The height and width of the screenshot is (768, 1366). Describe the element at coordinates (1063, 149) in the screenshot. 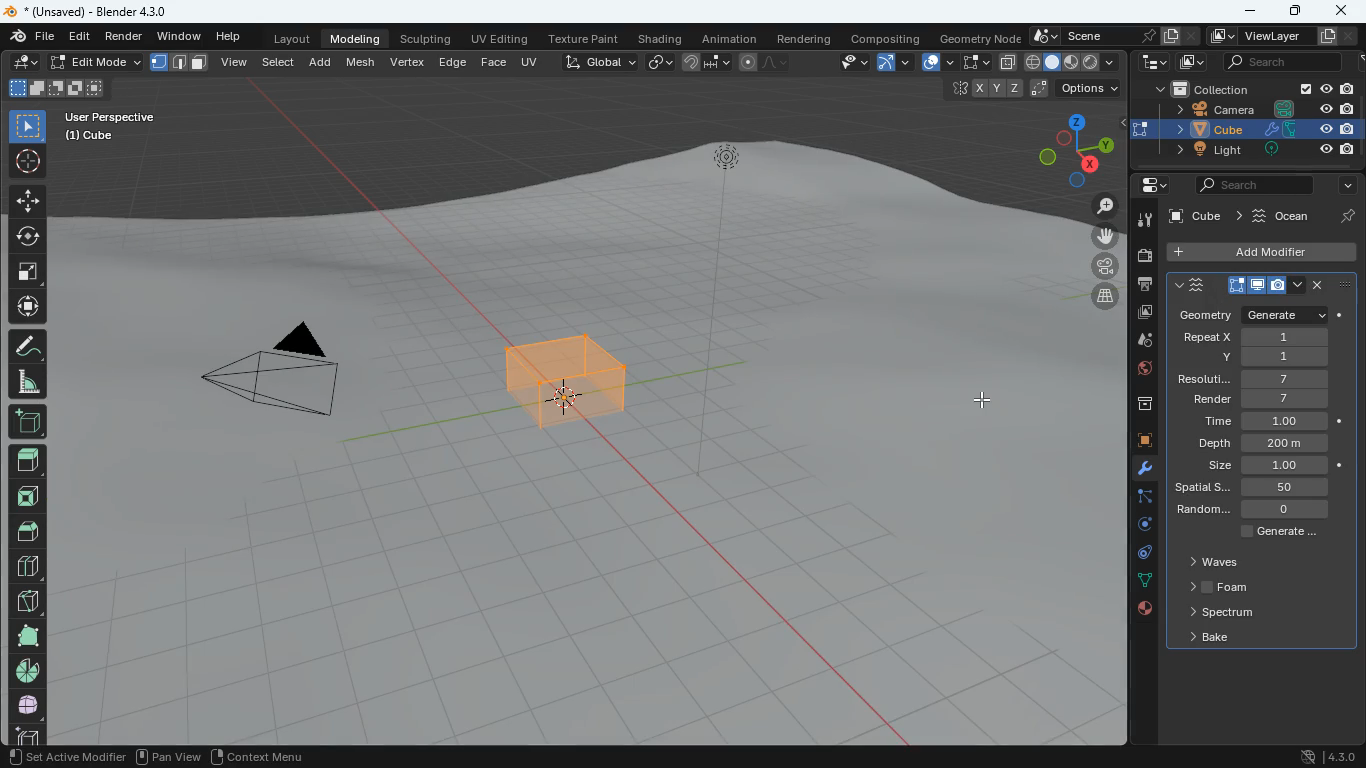

I see `dimensions` at that location.